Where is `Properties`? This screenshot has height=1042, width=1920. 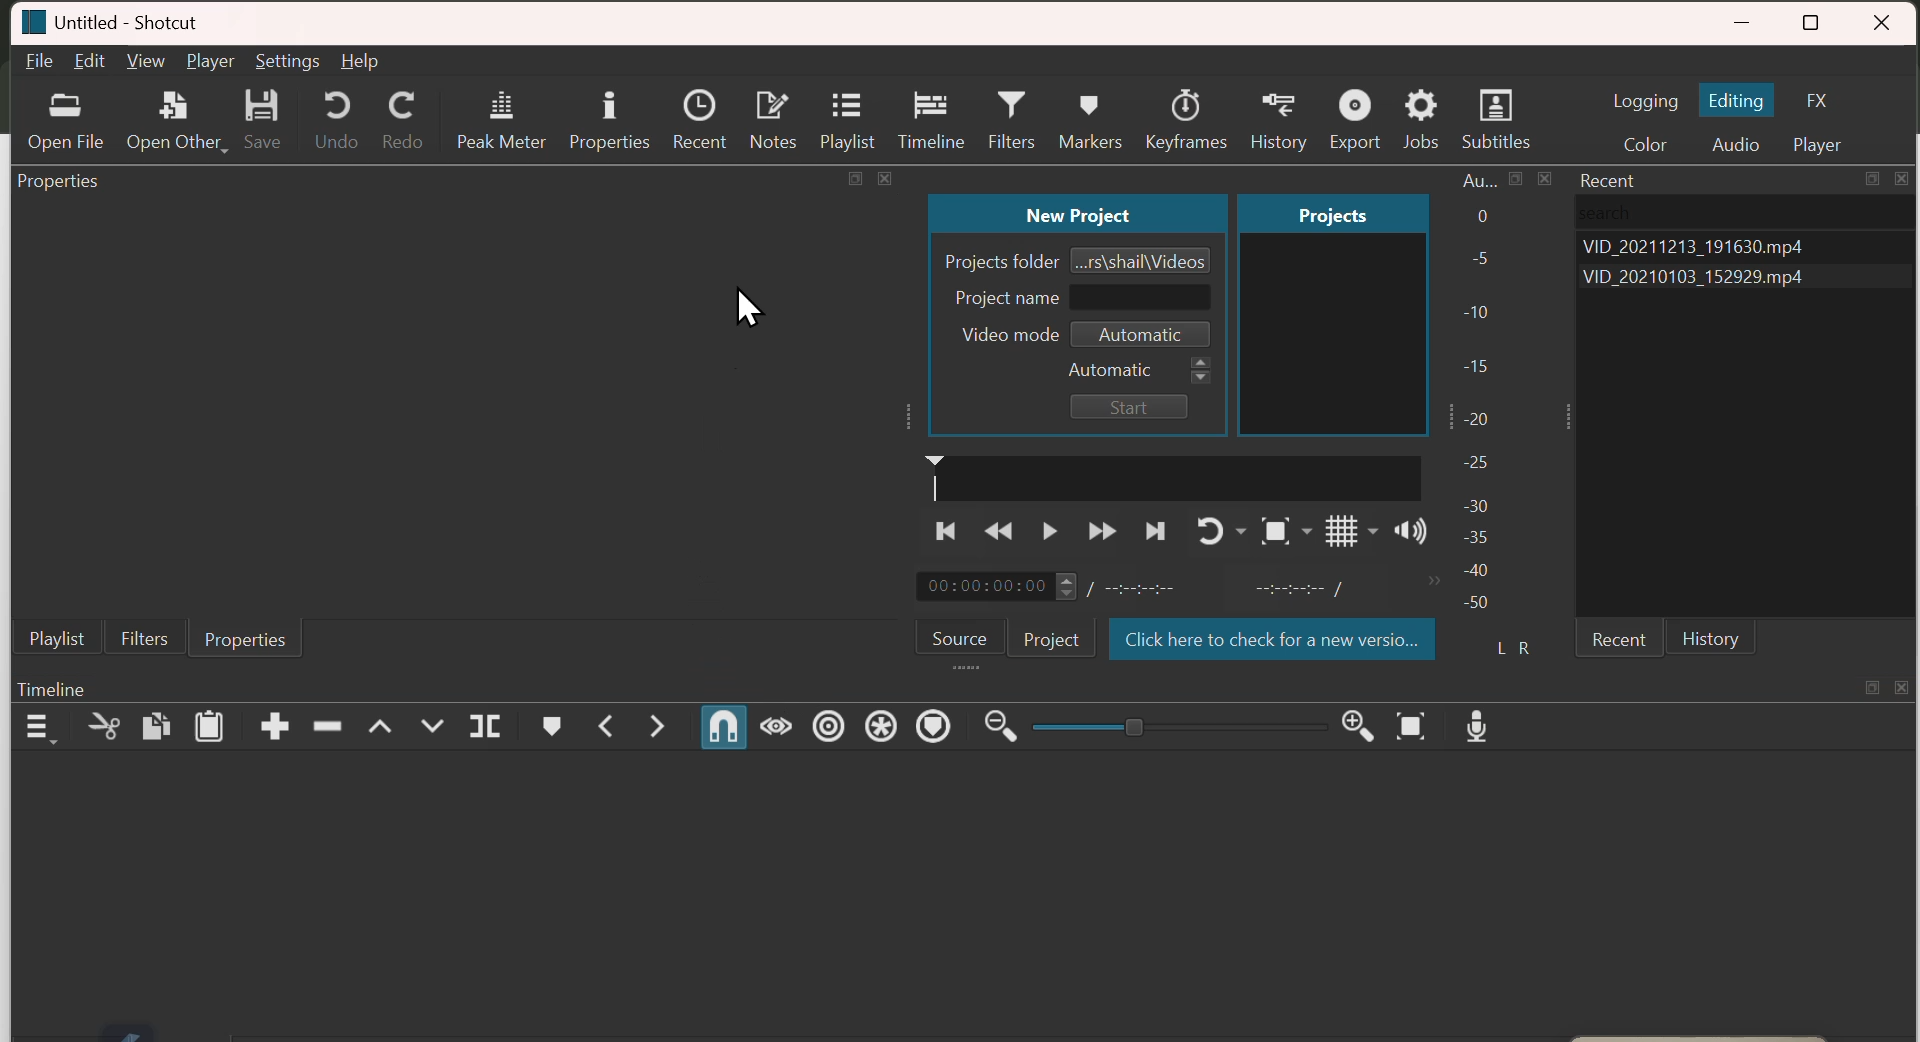
Properties is located at coordinates (607, 110).